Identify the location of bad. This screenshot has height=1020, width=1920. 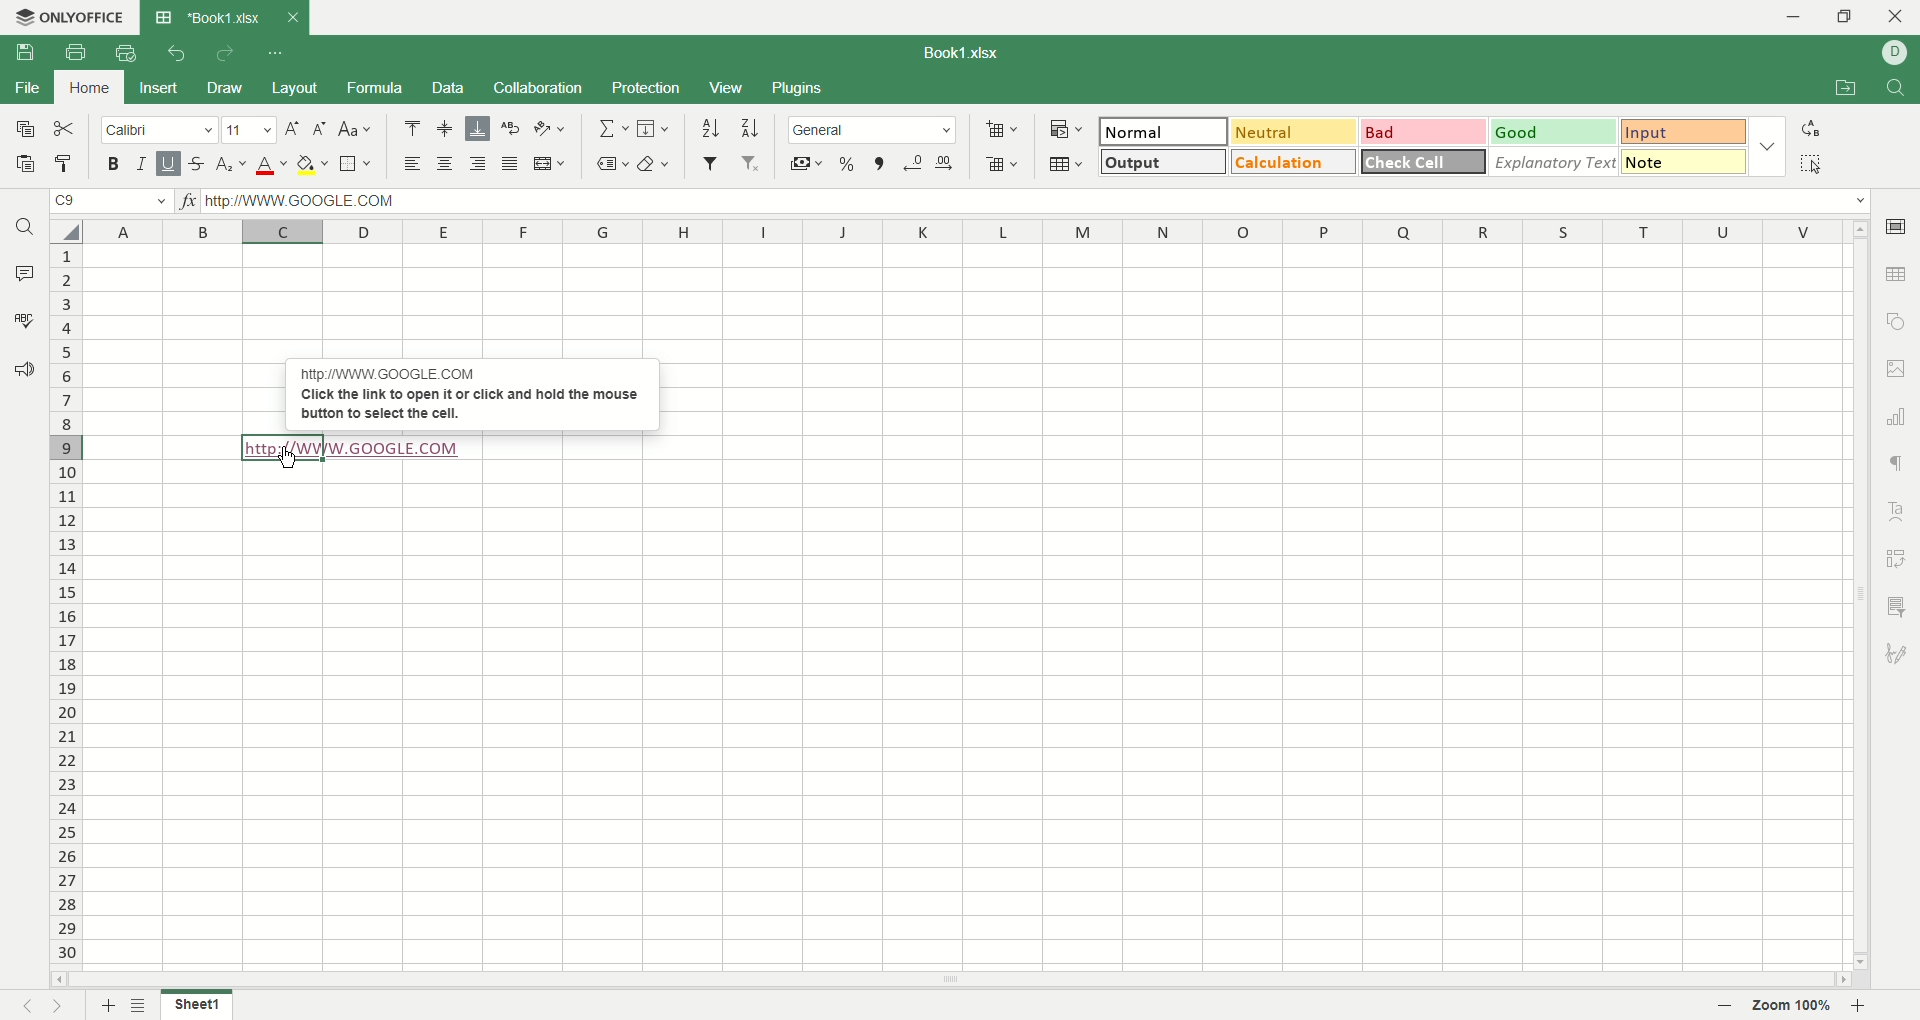
(1423, 130).